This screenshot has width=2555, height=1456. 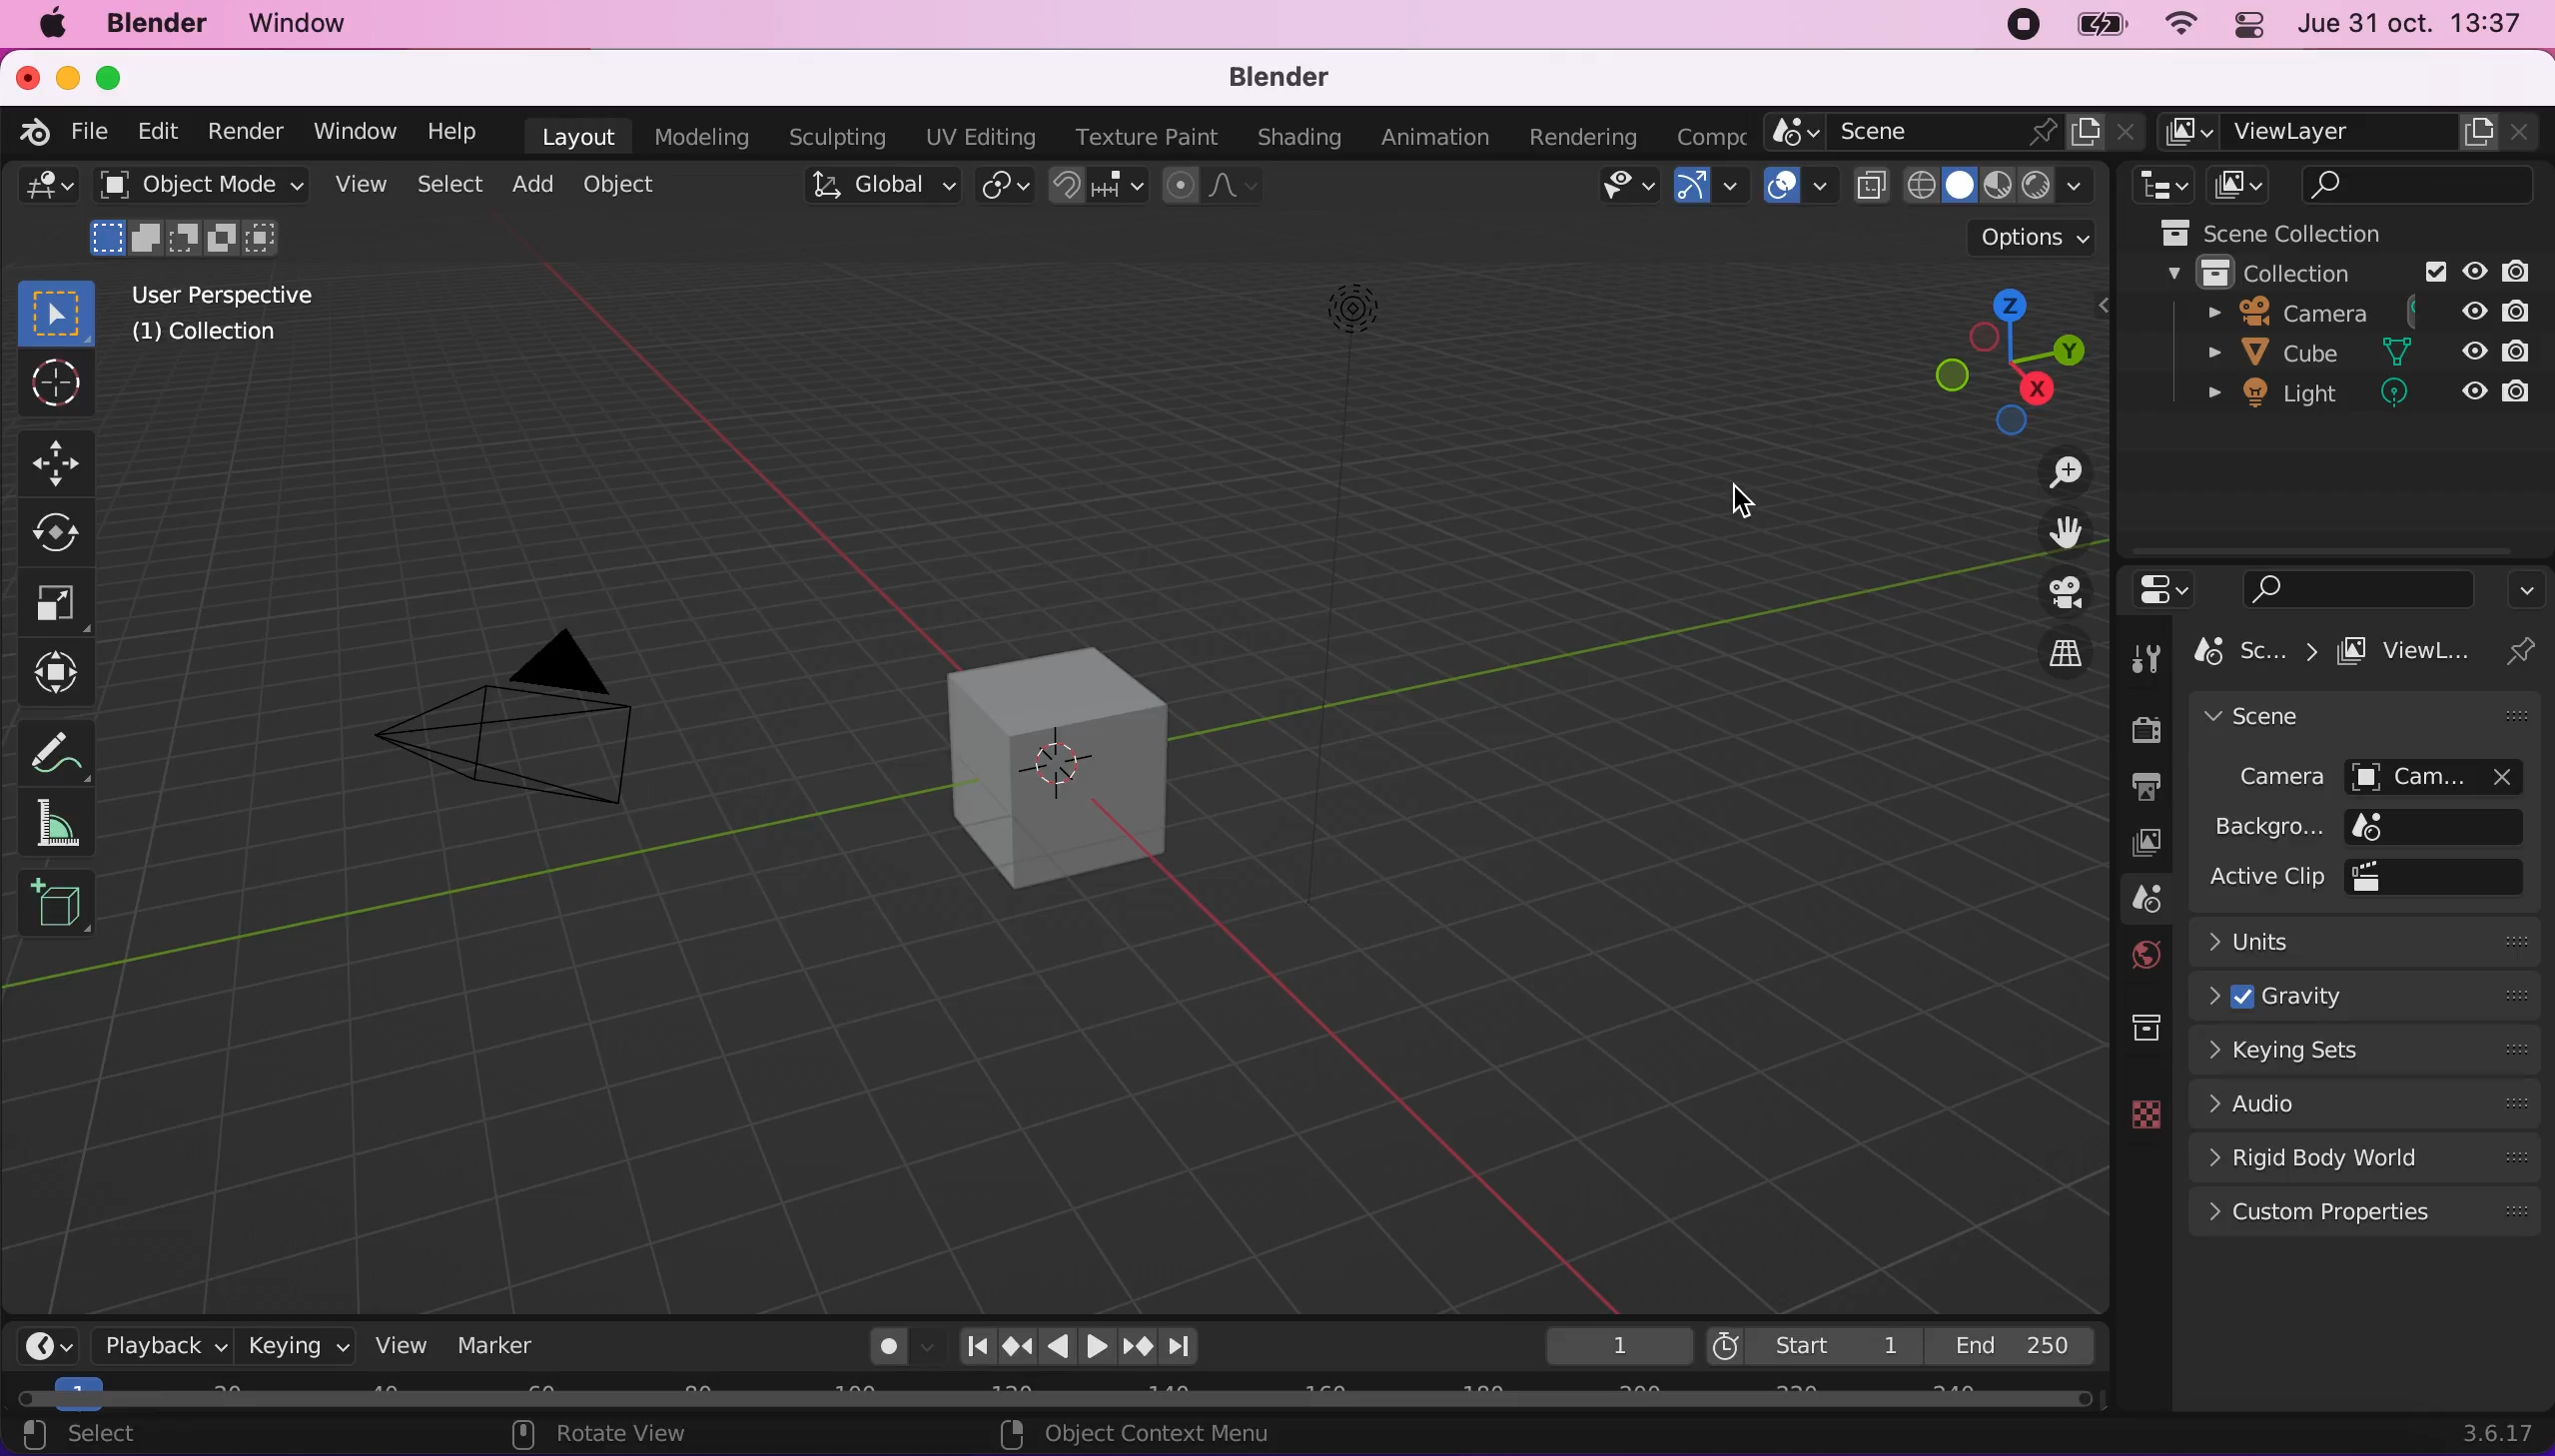 What do you see at coordinates (631, 187) in the screenshot?
I see `object` at bounding box center [631, 187].